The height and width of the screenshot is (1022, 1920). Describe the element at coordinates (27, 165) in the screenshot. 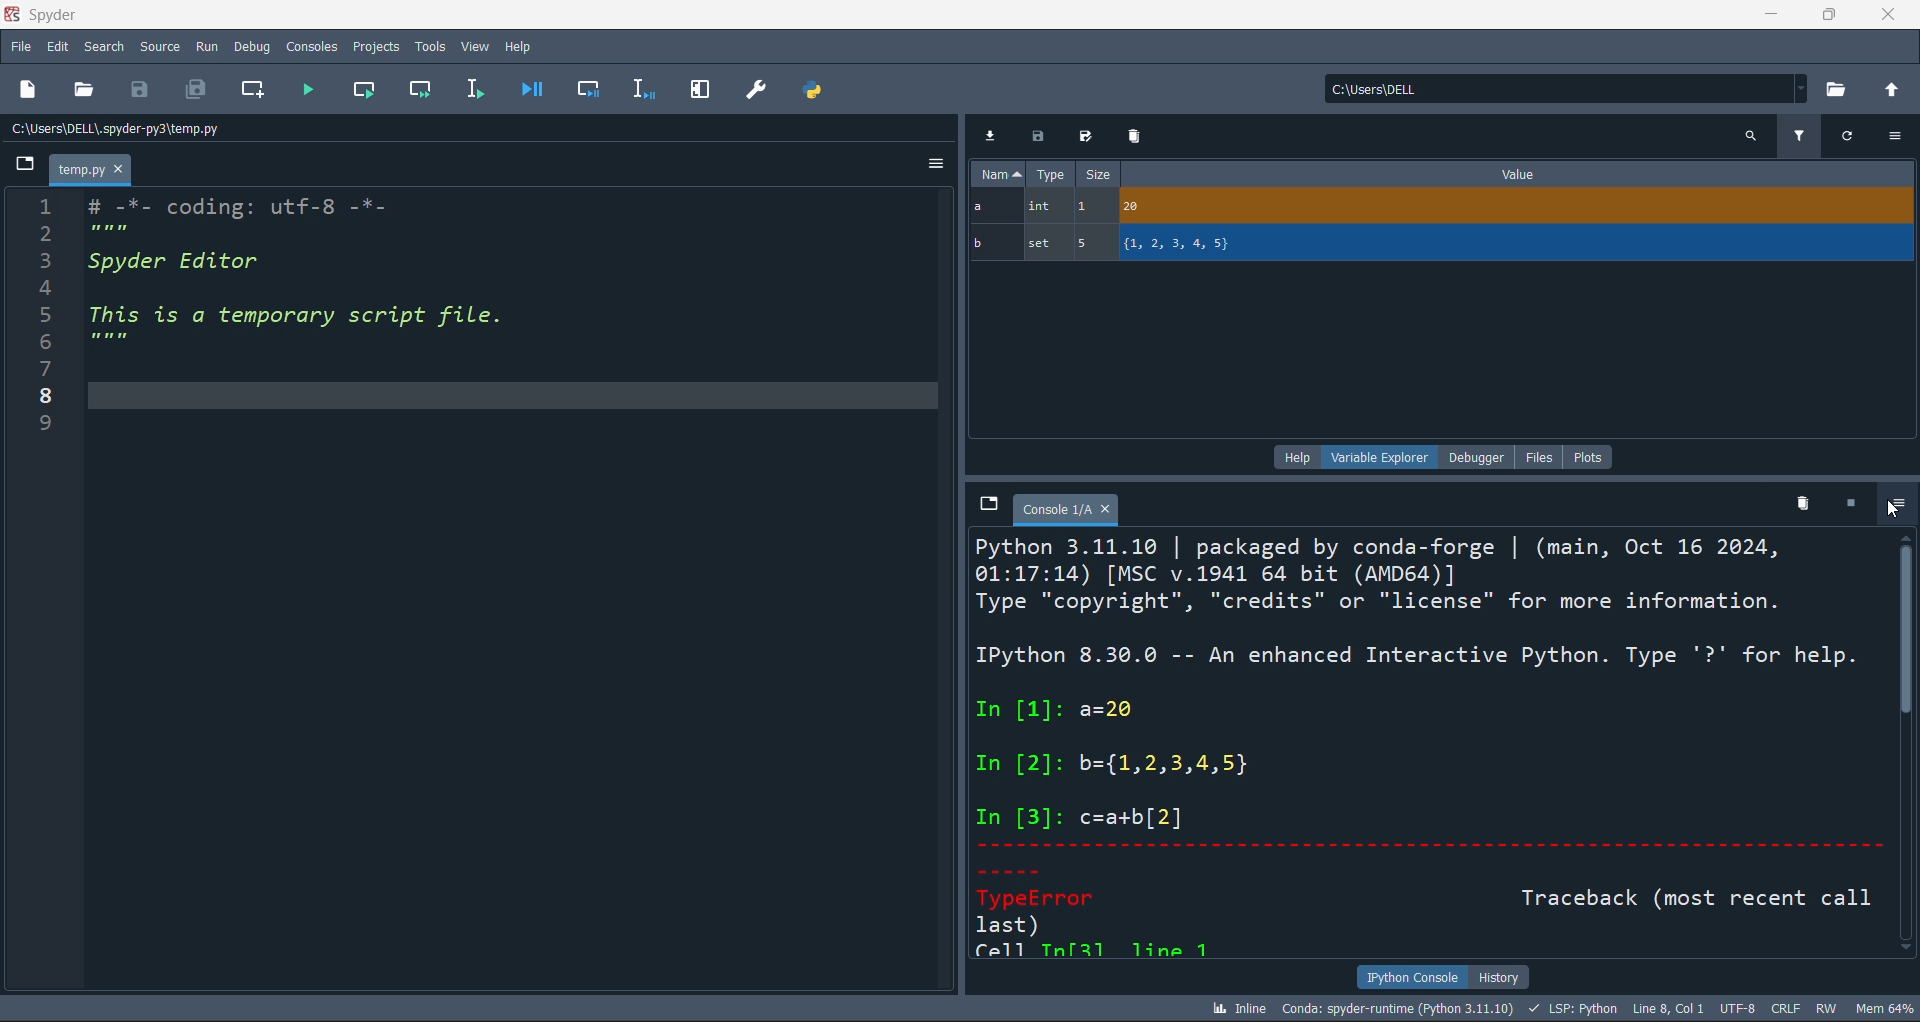

I see `browse tabs` at that location.